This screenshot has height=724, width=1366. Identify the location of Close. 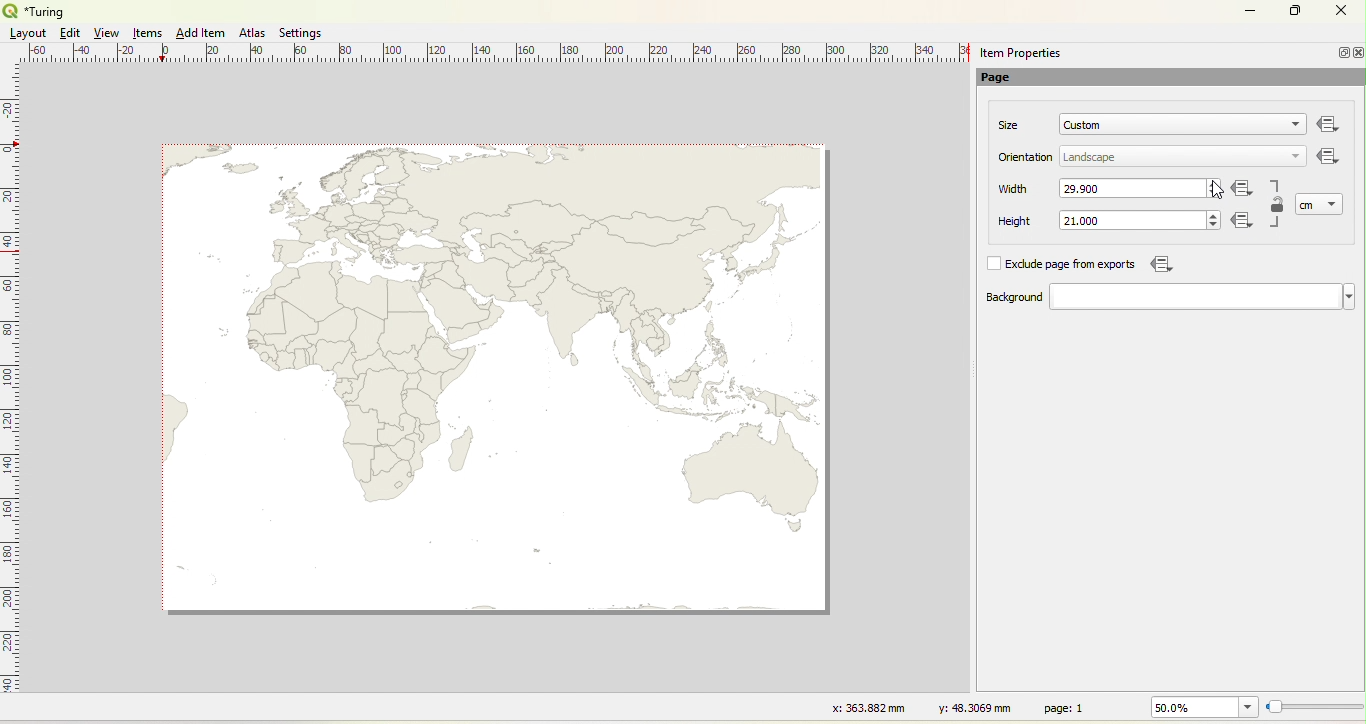
(1340, 13).